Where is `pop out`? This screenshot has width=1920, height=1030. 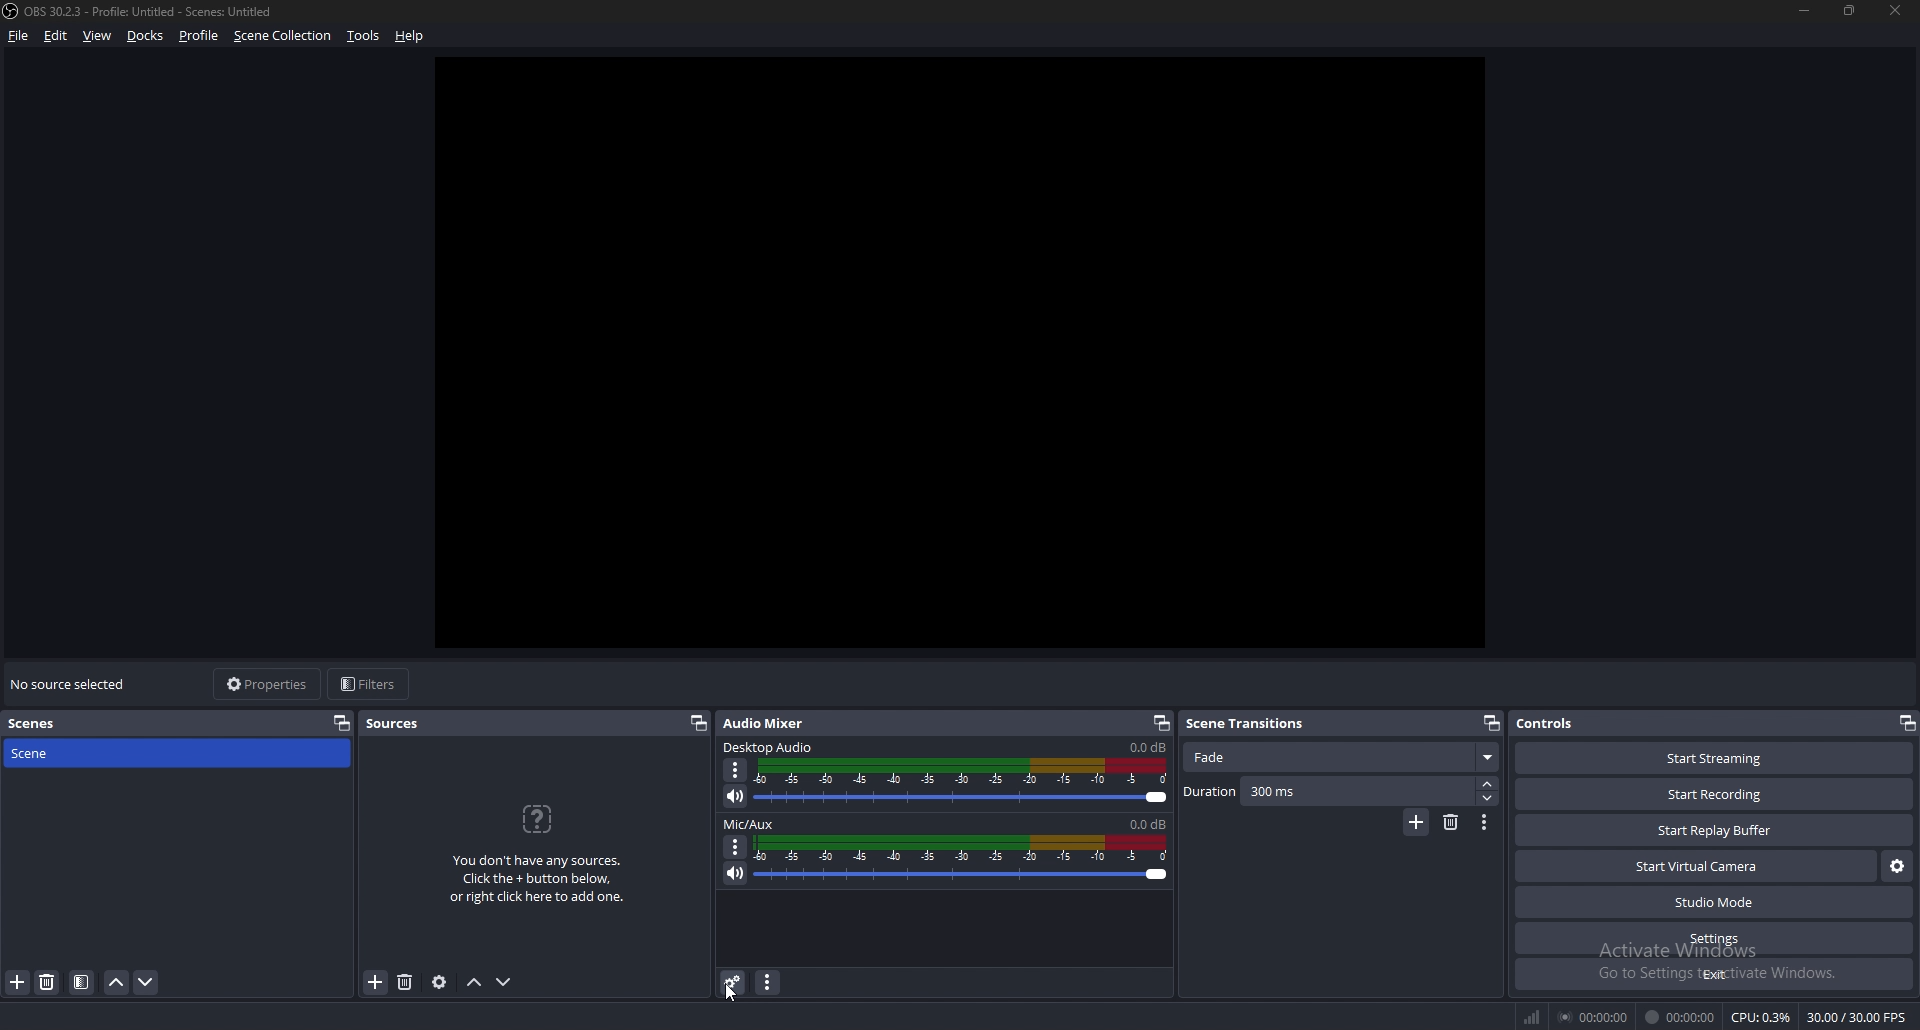 pop out is located at coordinates (341, 723).